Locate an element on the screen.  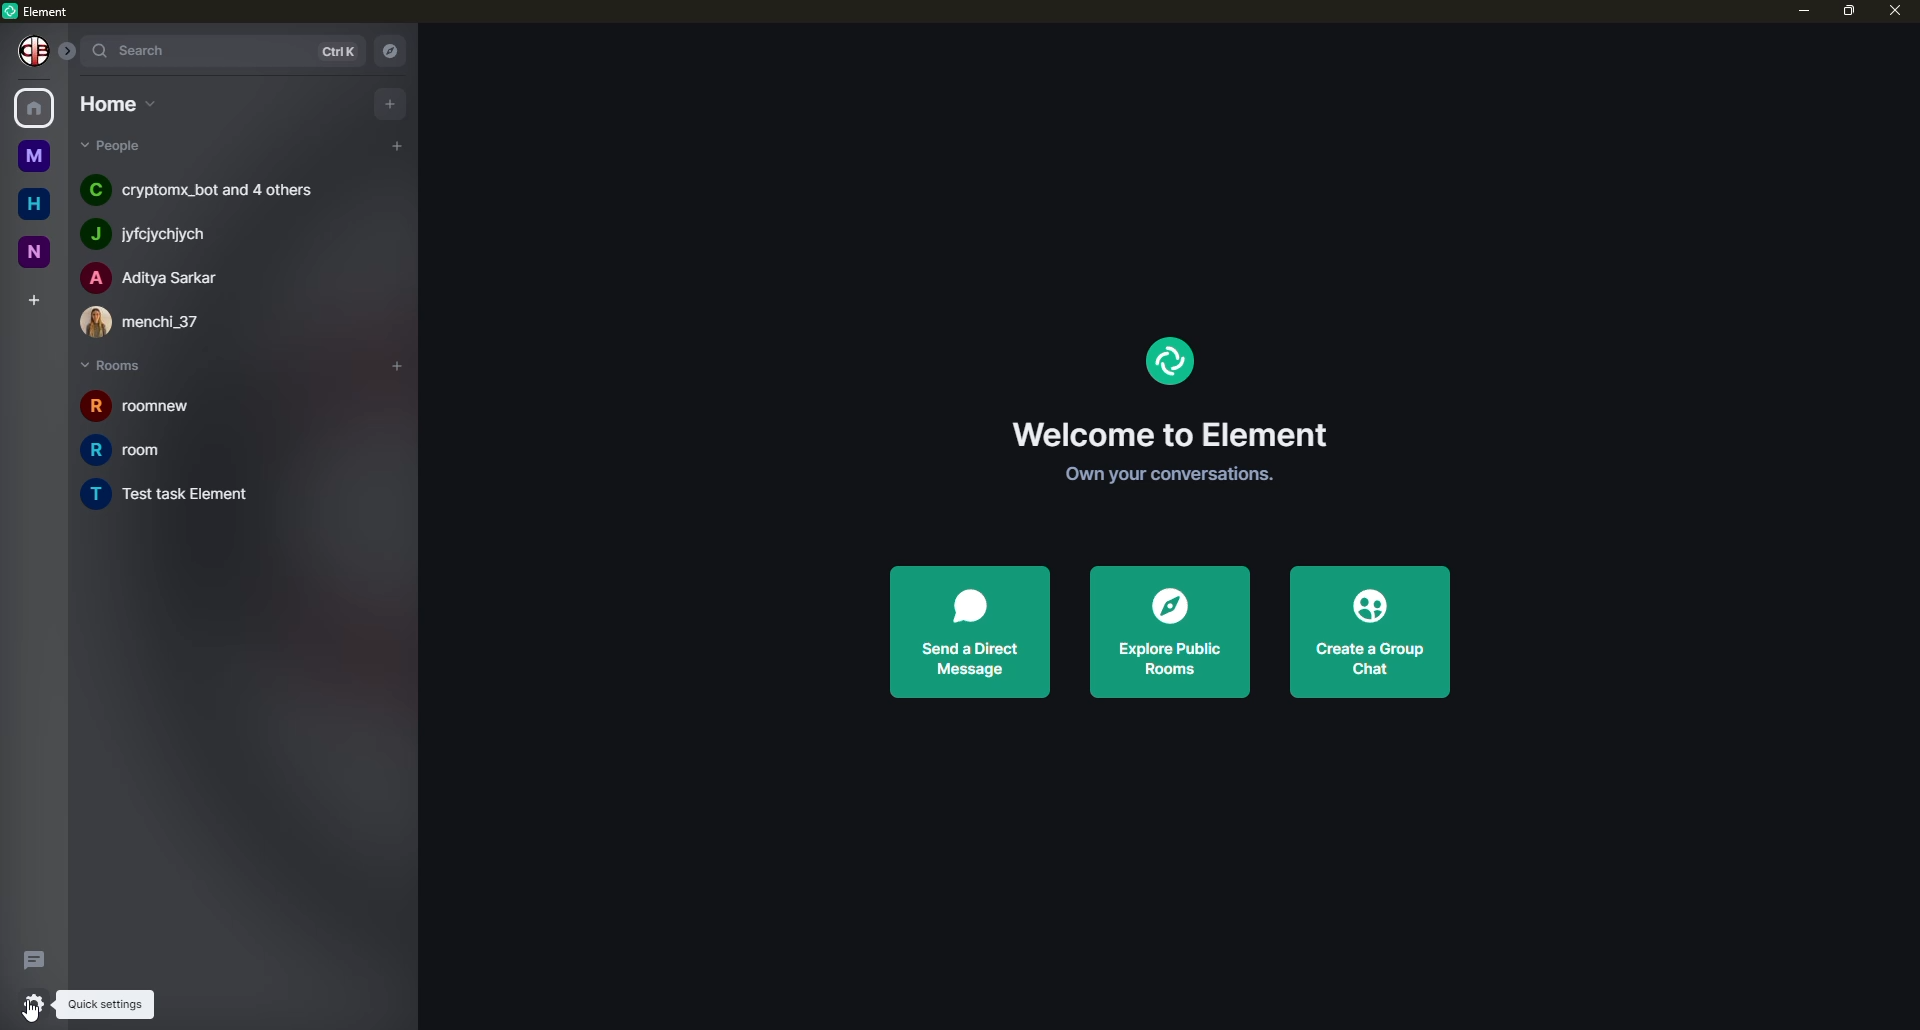
home is located at coordinates (38, 108).